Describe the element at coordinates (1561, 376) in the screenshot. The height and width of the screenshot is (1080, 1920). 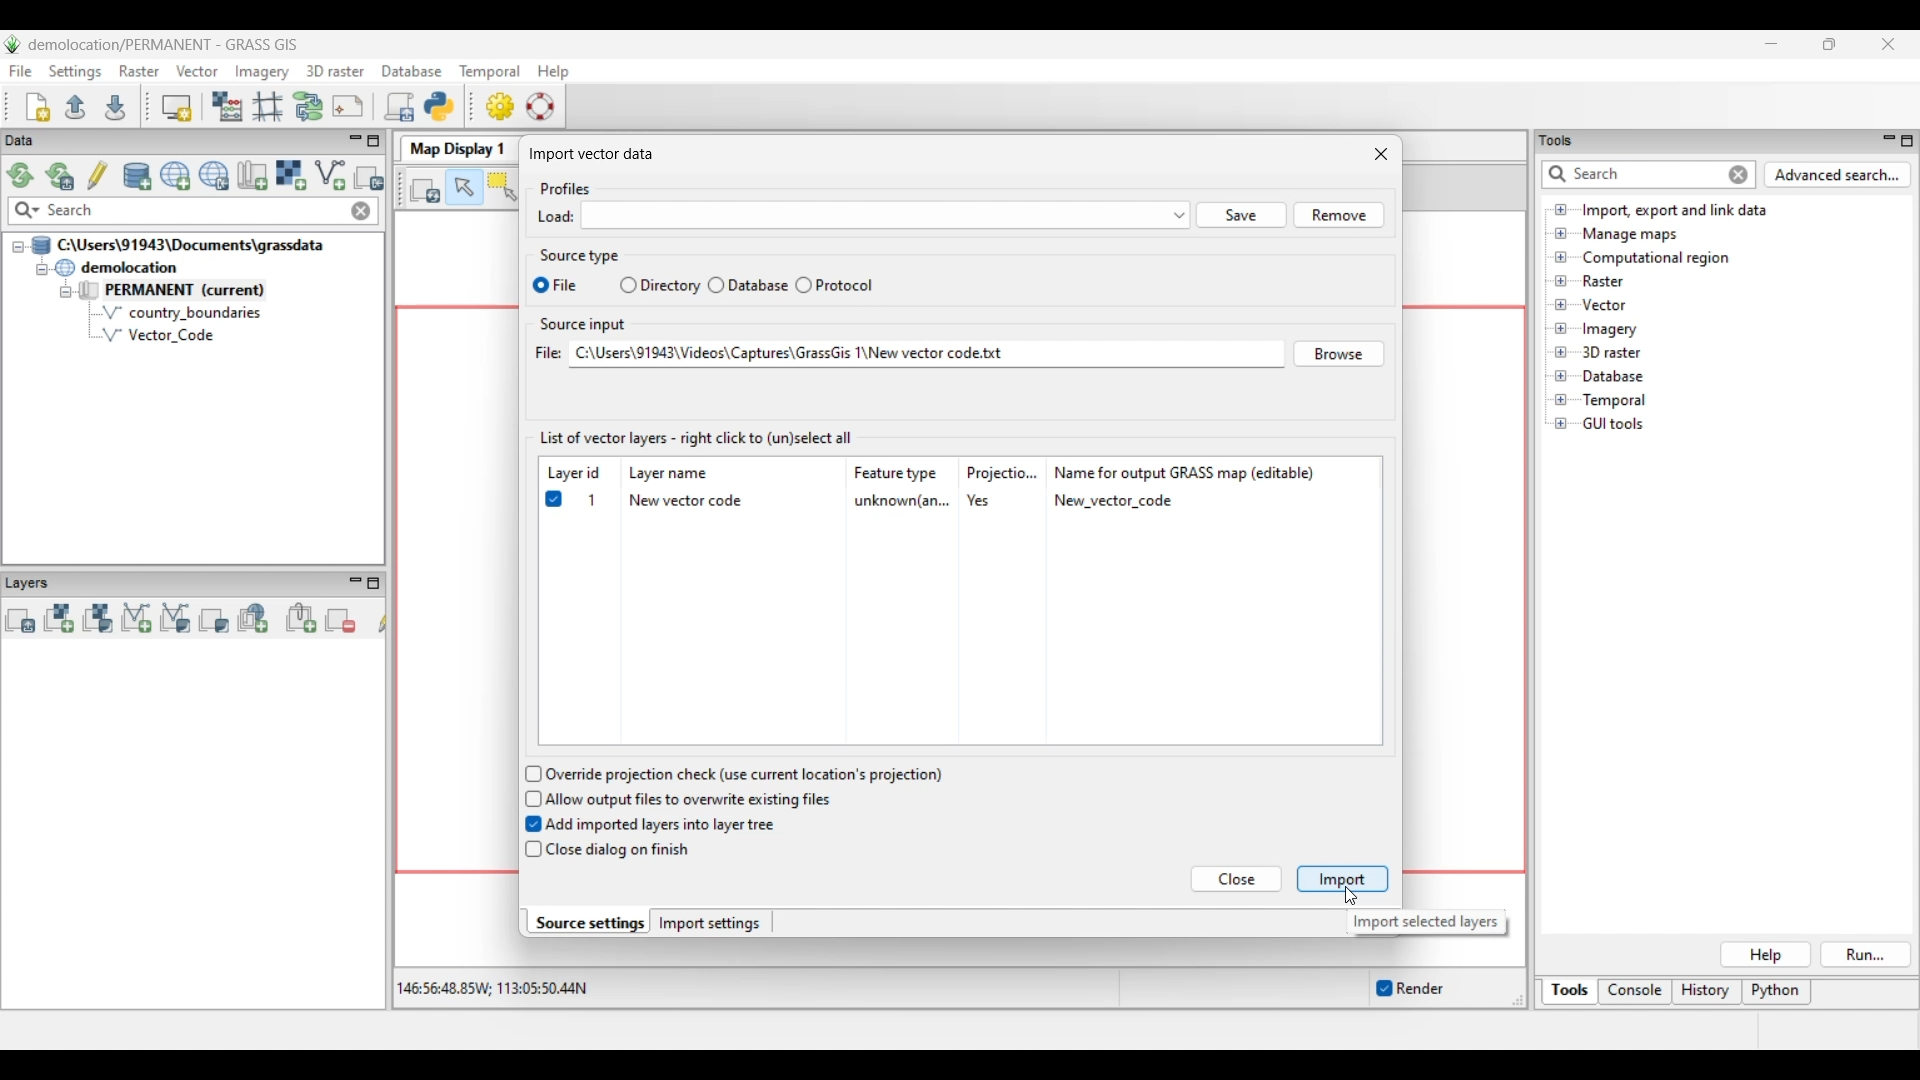
I see `Click to open Database` at that location.